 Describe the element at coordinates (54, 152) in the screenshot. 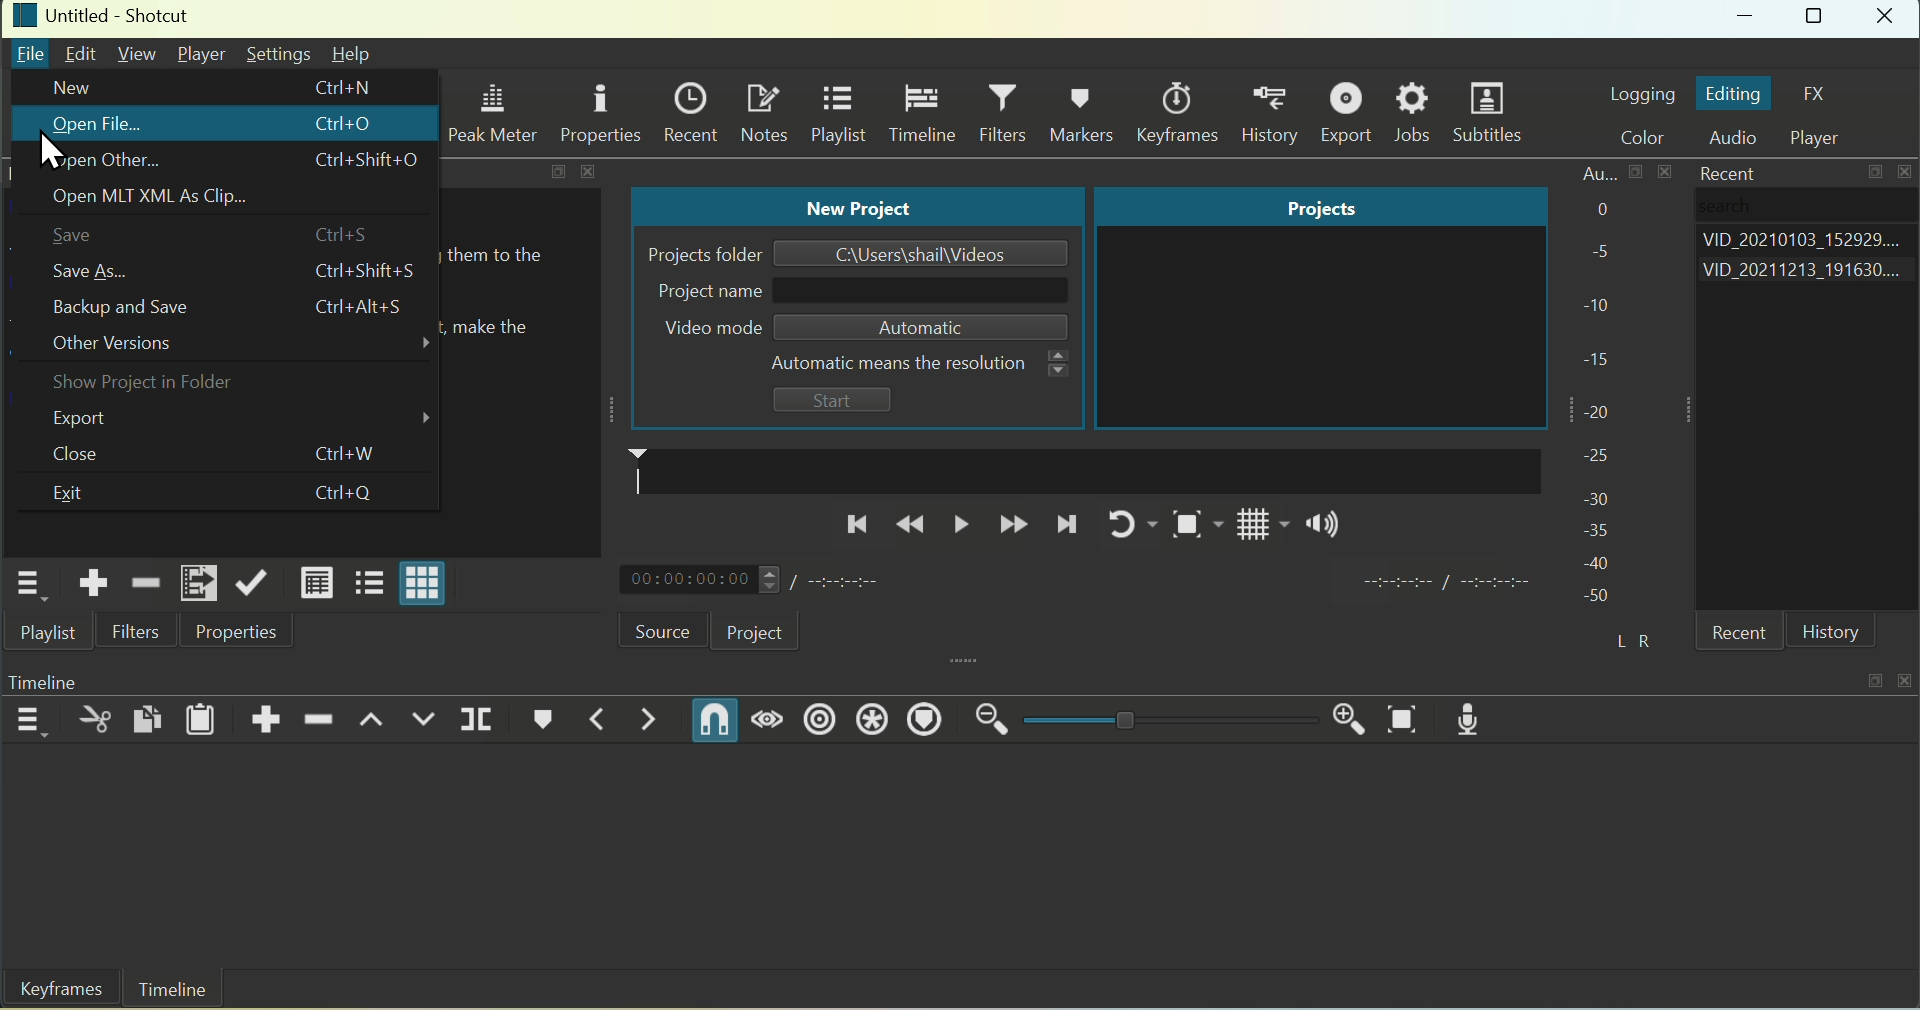

I see `cursor` at that location.